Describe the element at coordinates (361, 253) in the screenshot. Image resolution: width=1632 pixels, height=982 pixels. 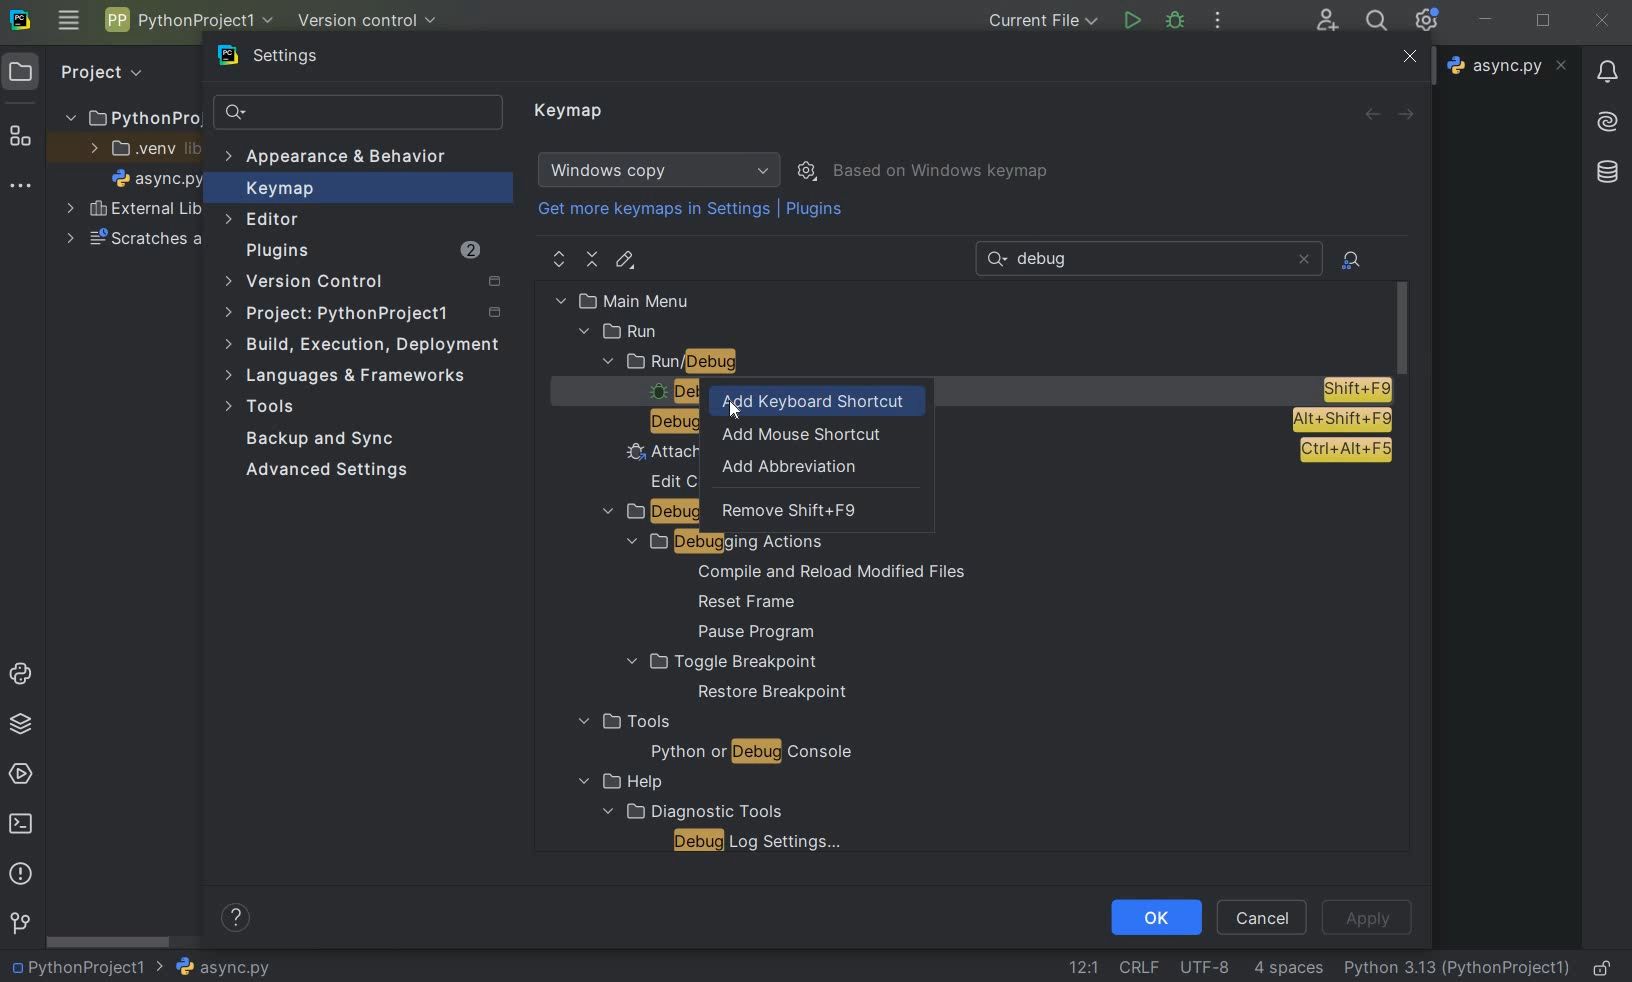
I see `plugins` at that location.